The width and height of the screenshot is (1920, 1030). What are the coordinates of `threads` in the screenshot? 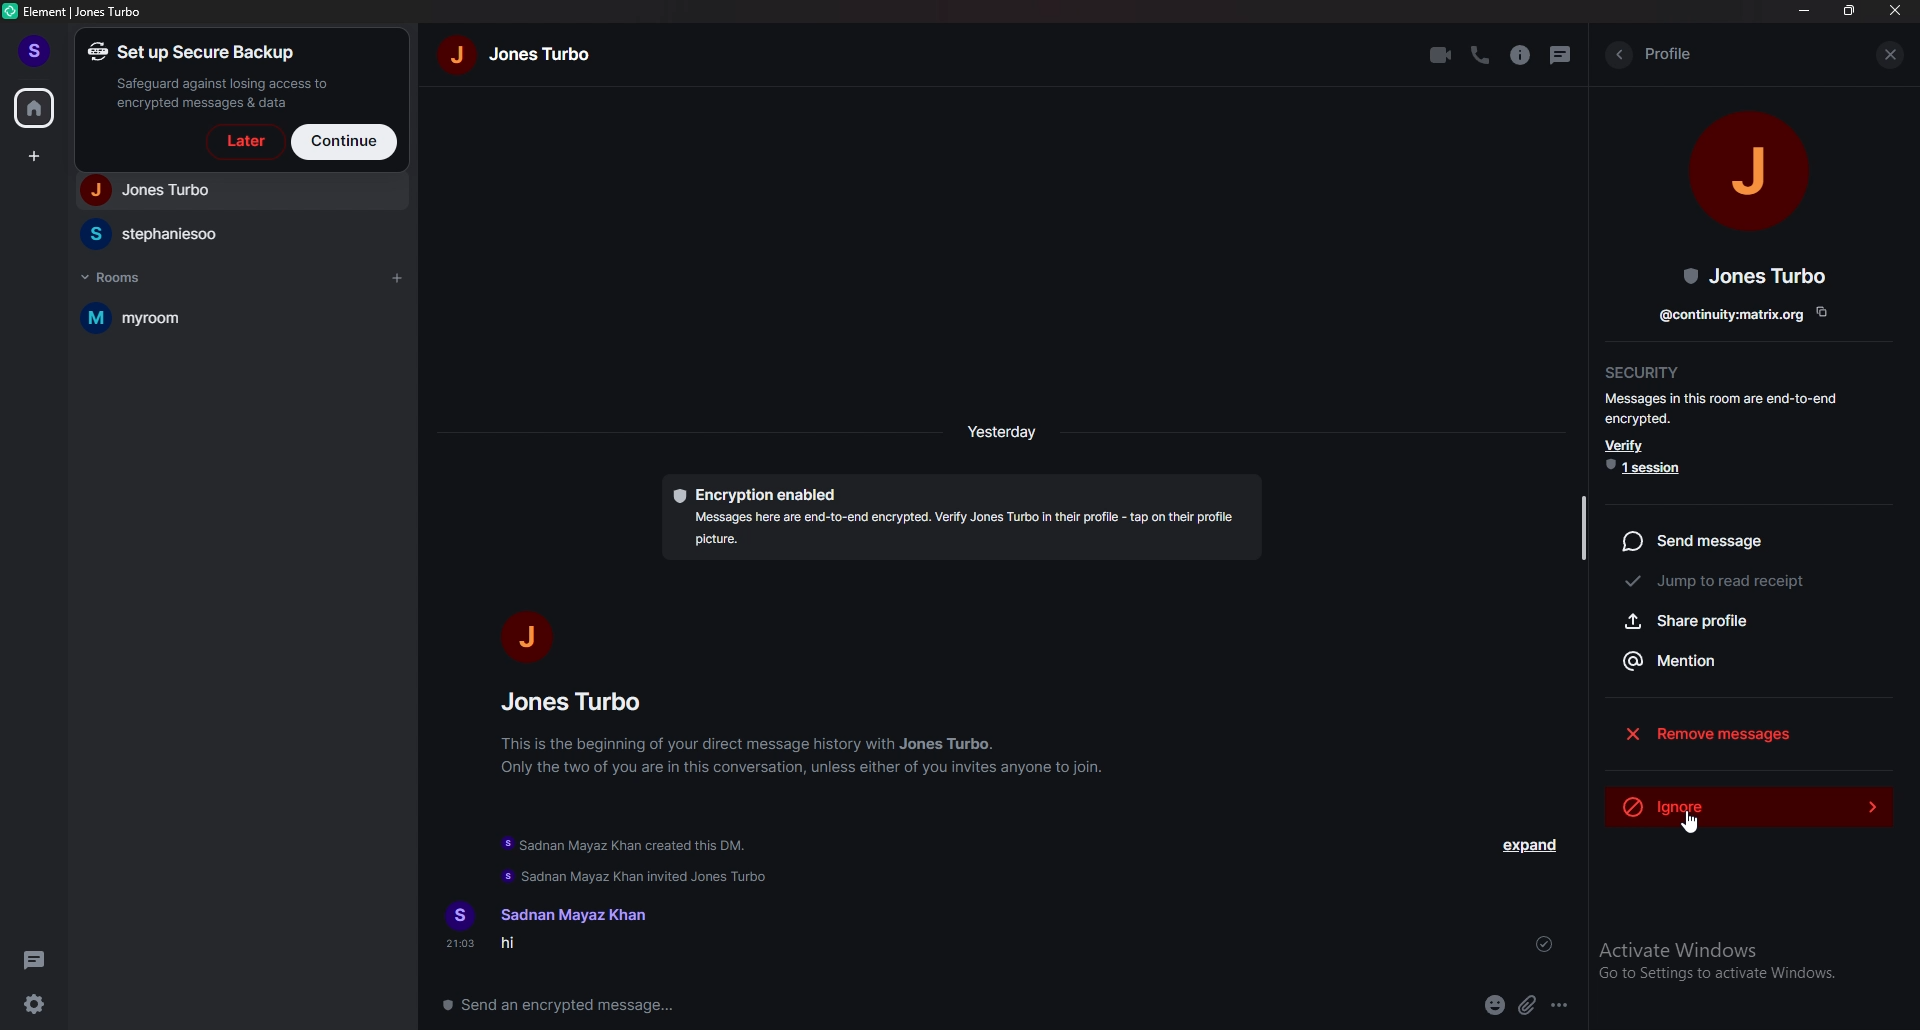 It's located at (38, 960).